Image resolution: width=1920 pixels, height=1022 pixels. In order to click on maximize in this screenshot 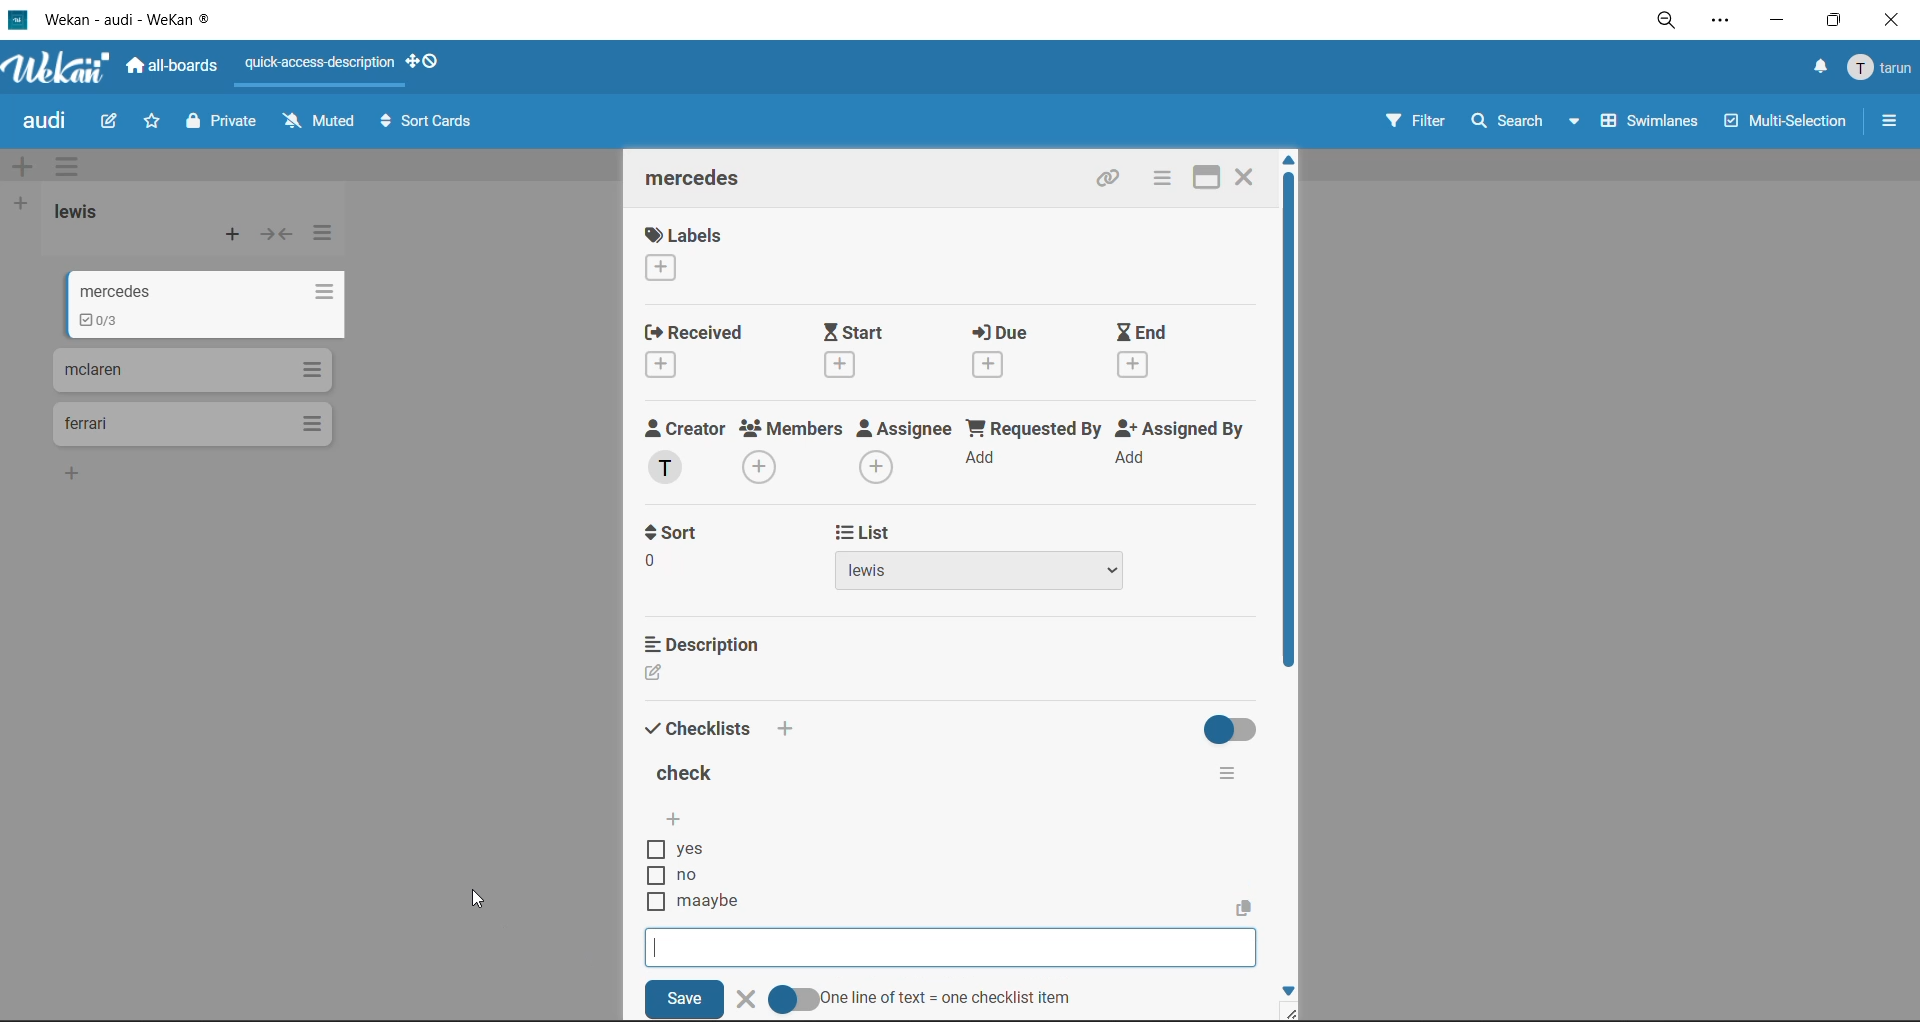, I will do `click(1834, 22)`.